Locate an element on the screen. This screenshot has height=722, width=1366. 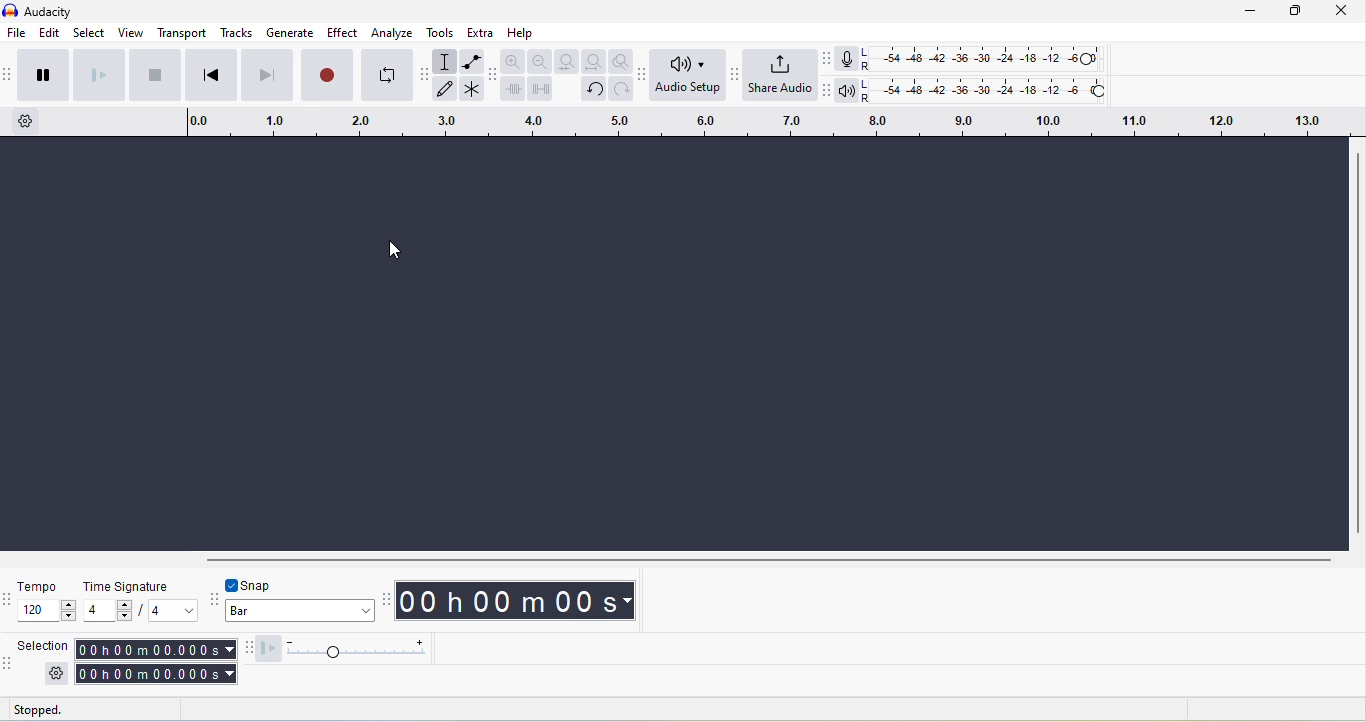
analyze is located at coordinates (392, 34).